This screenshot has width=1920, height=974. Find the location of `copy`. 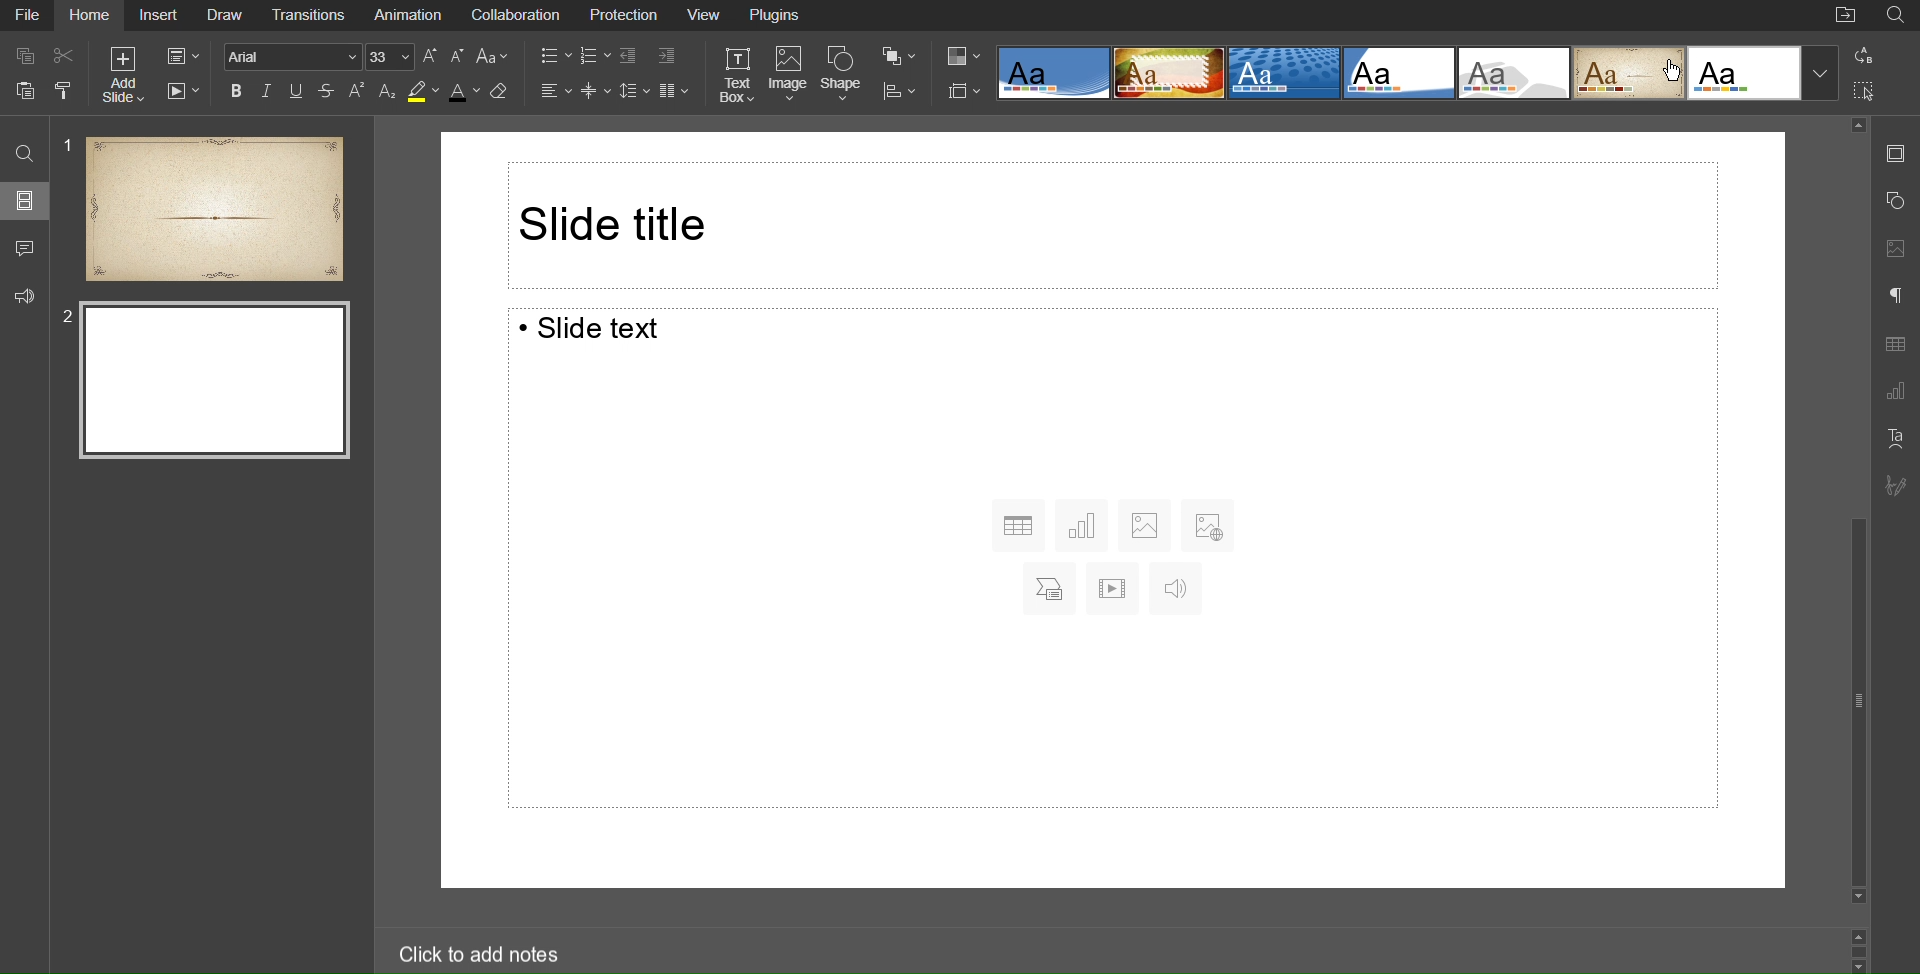

copy is located at coordinates (27, 58).